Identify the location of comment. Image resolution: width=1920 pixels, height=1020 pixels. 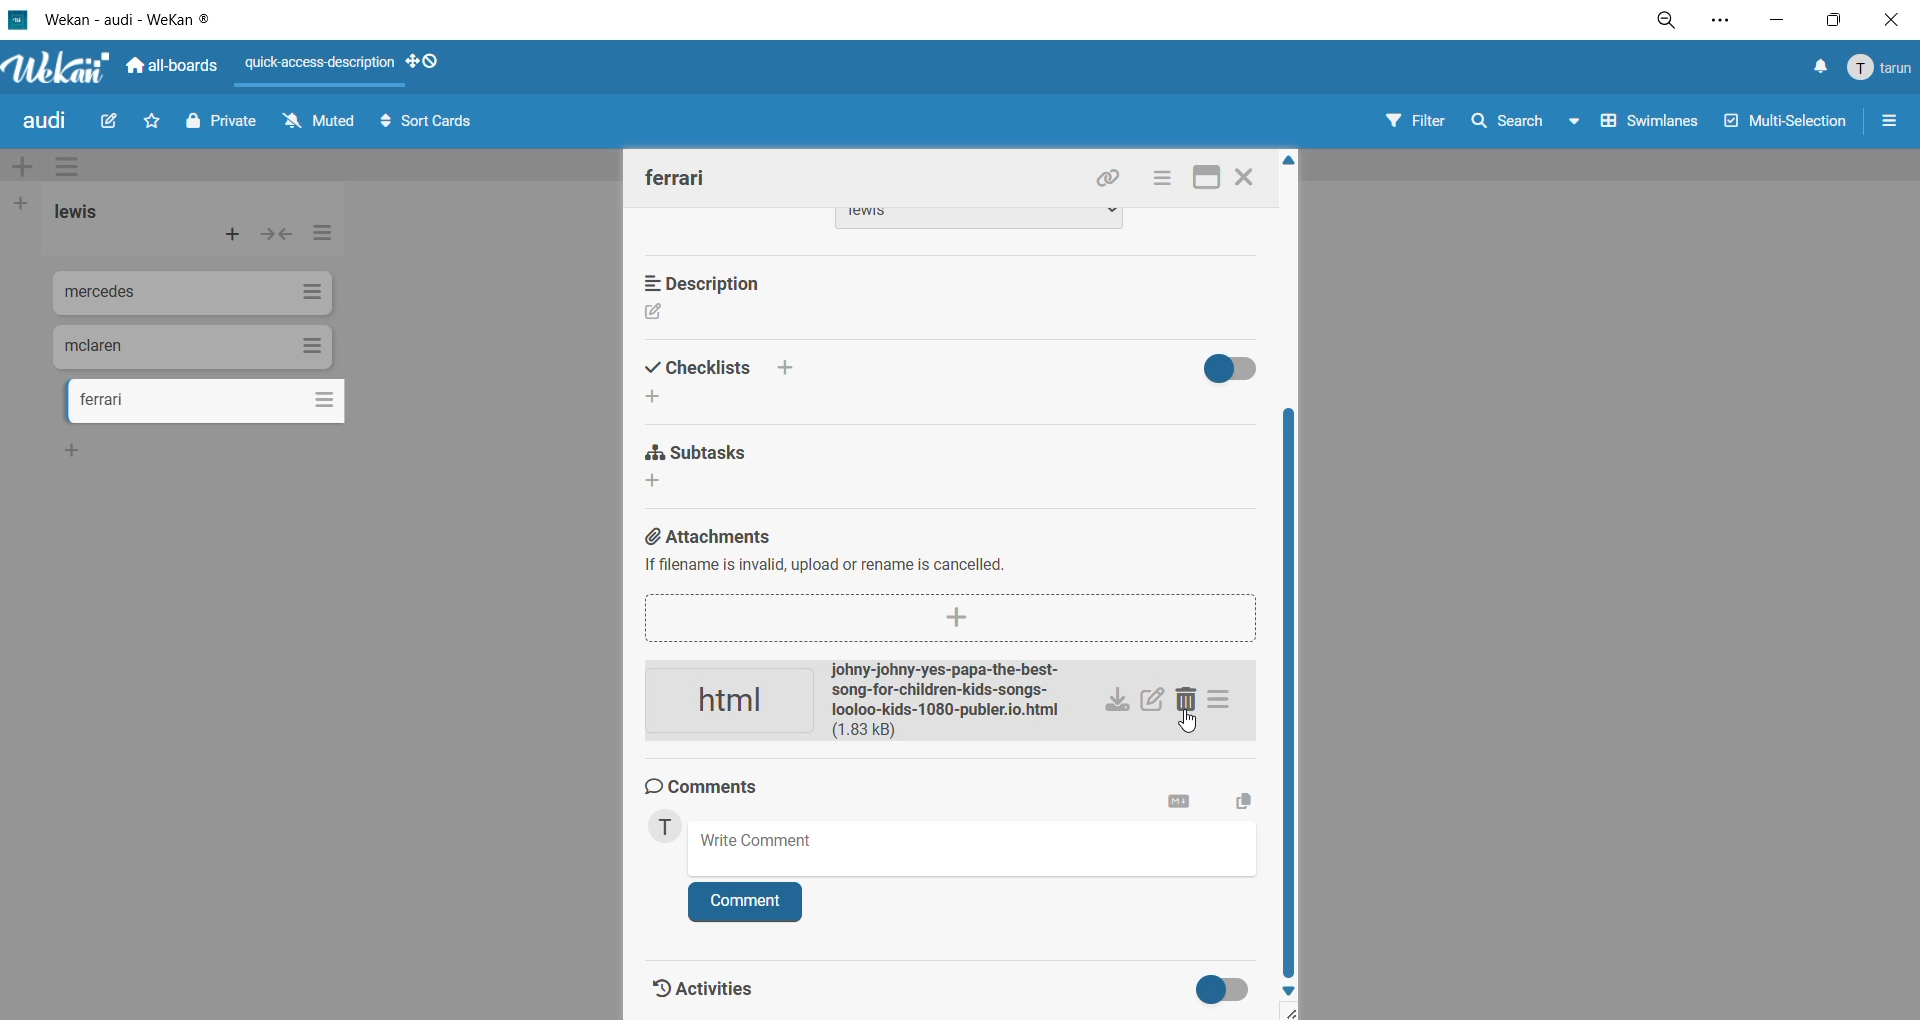
(747, 900).